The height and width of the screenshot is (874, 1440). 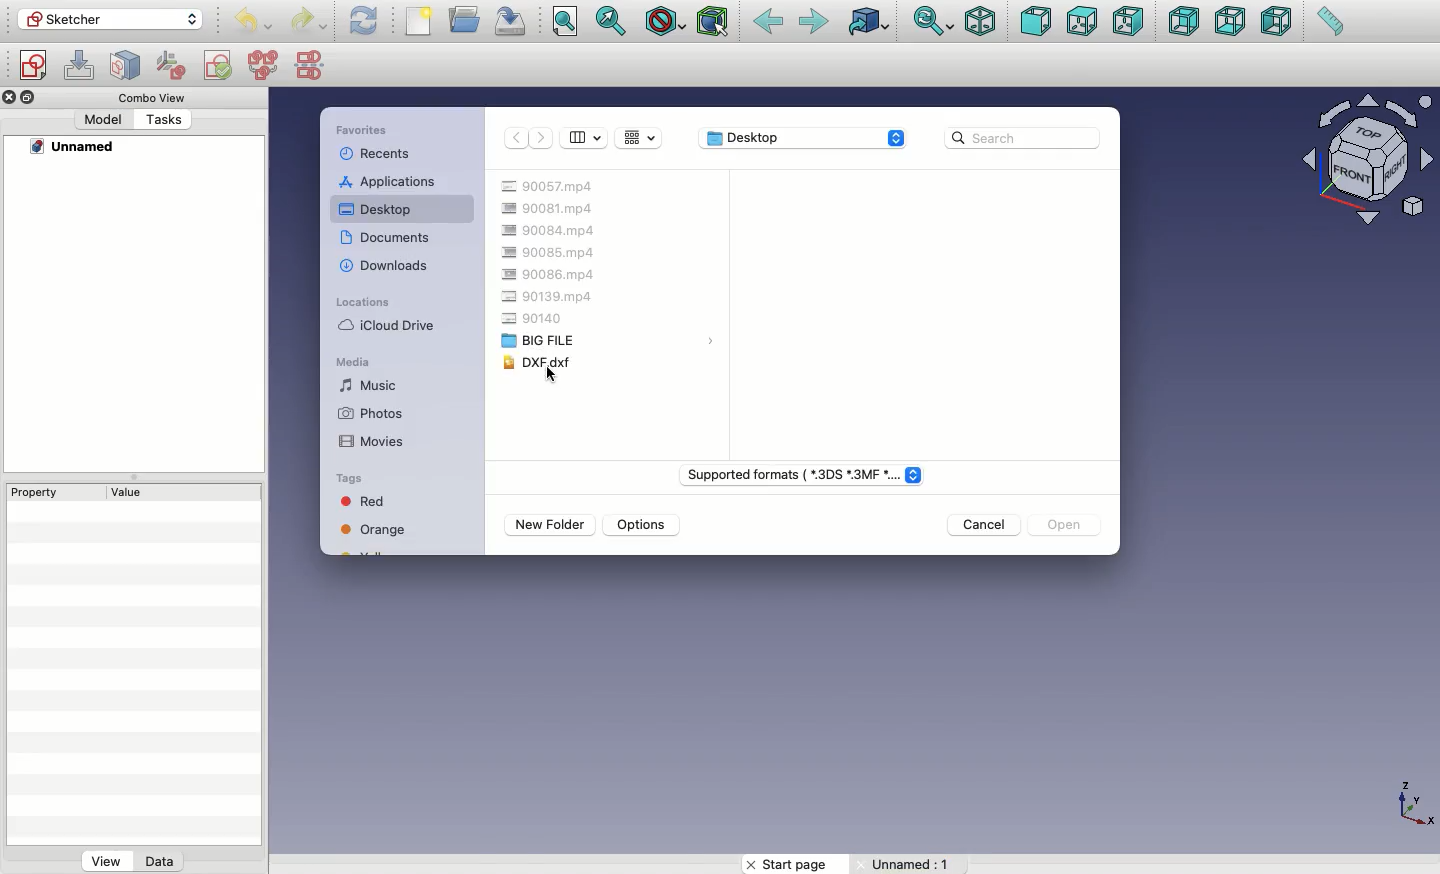 I want to click on Sync view, so click(x=935, y=21).